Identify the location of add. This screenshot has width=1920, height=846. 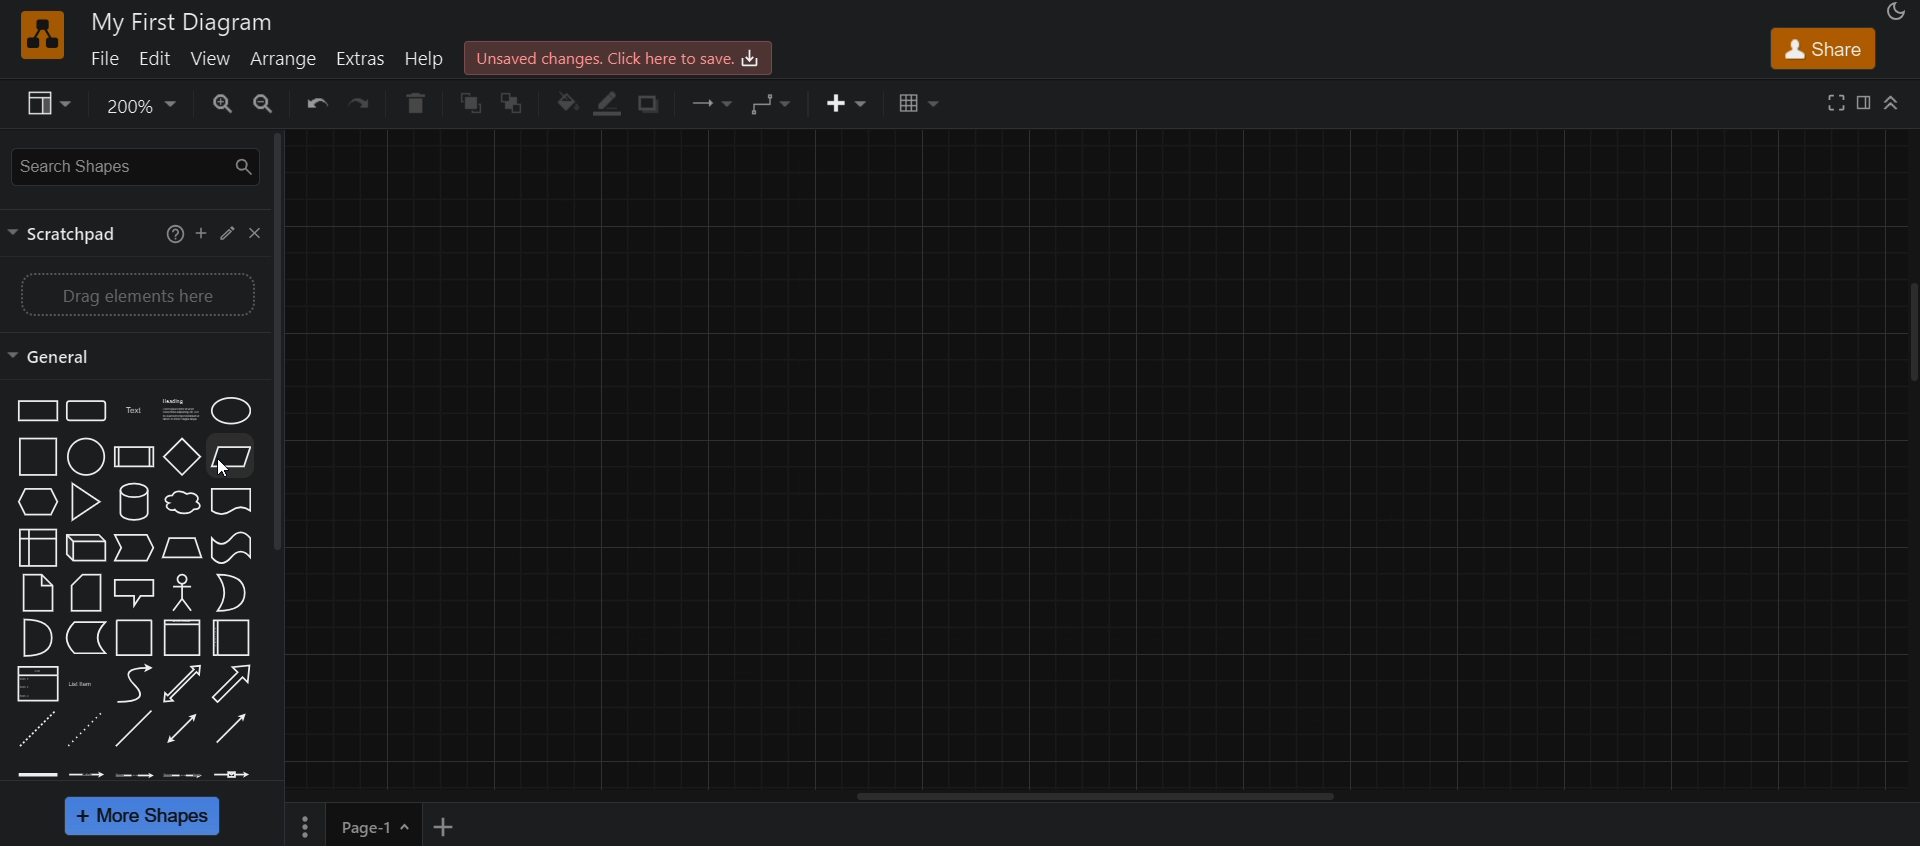
(196, 235).